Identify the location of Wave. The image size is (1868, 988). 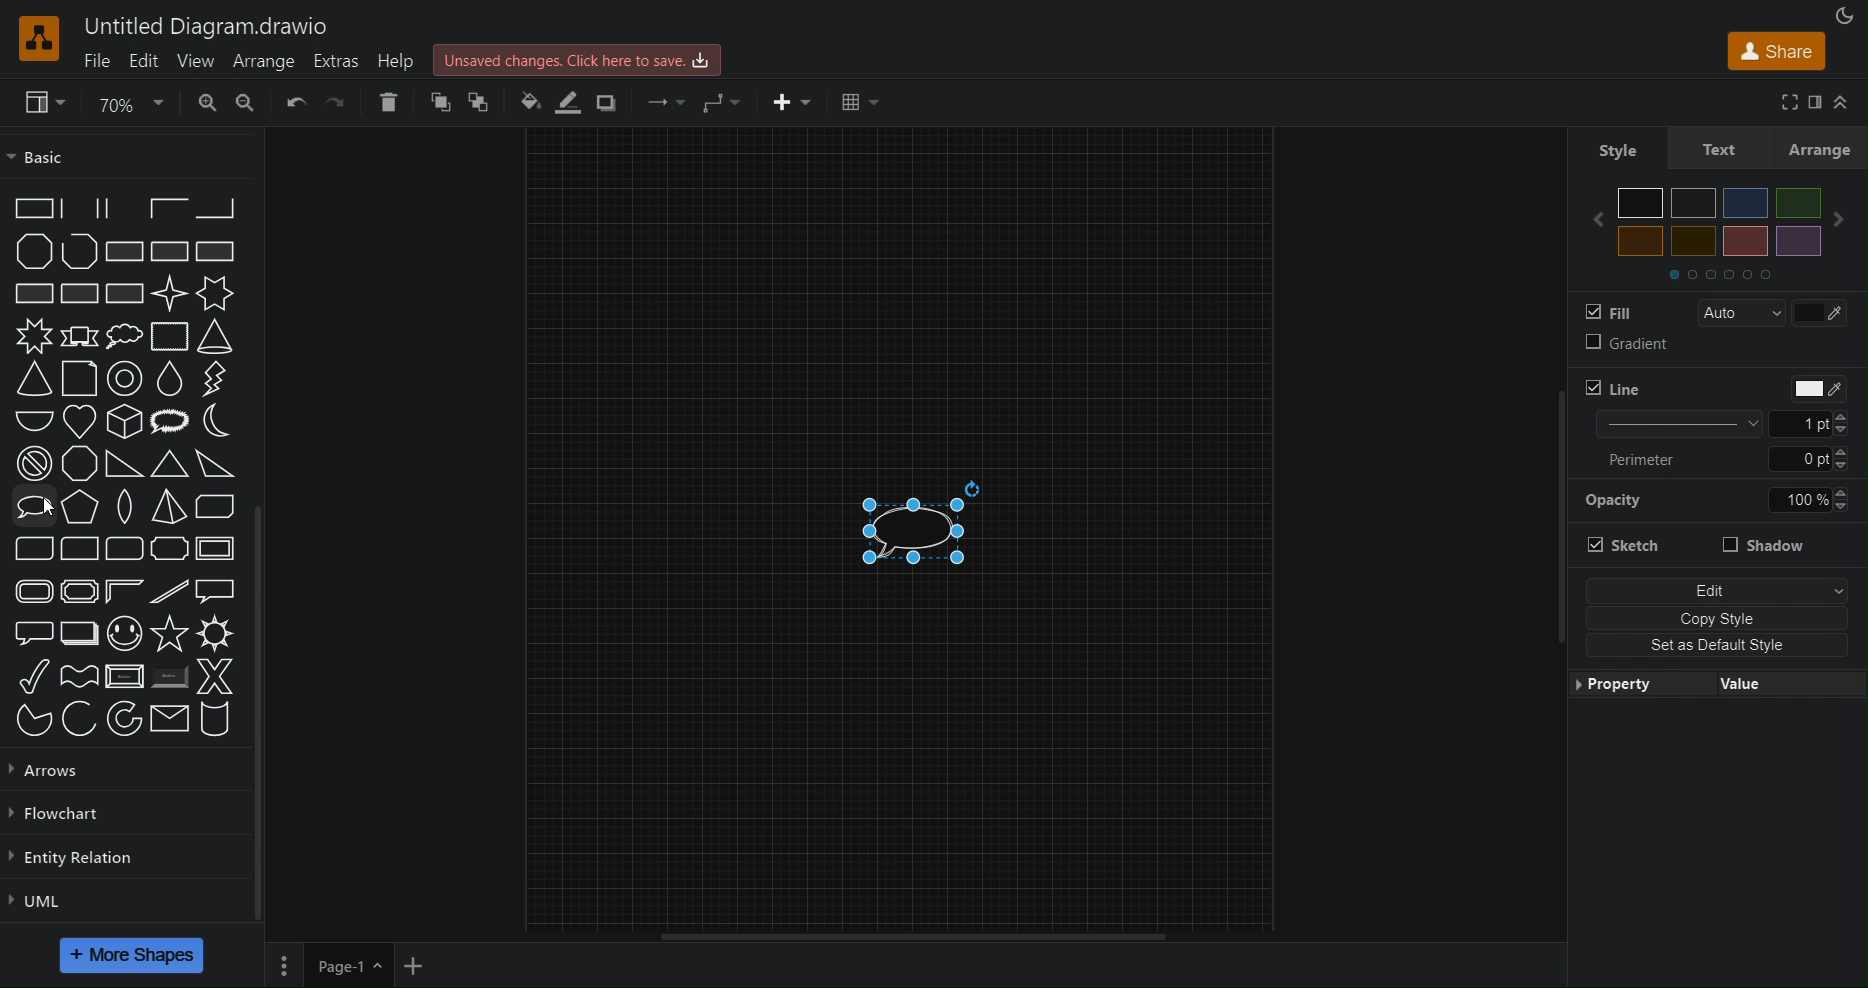
(78, 676).